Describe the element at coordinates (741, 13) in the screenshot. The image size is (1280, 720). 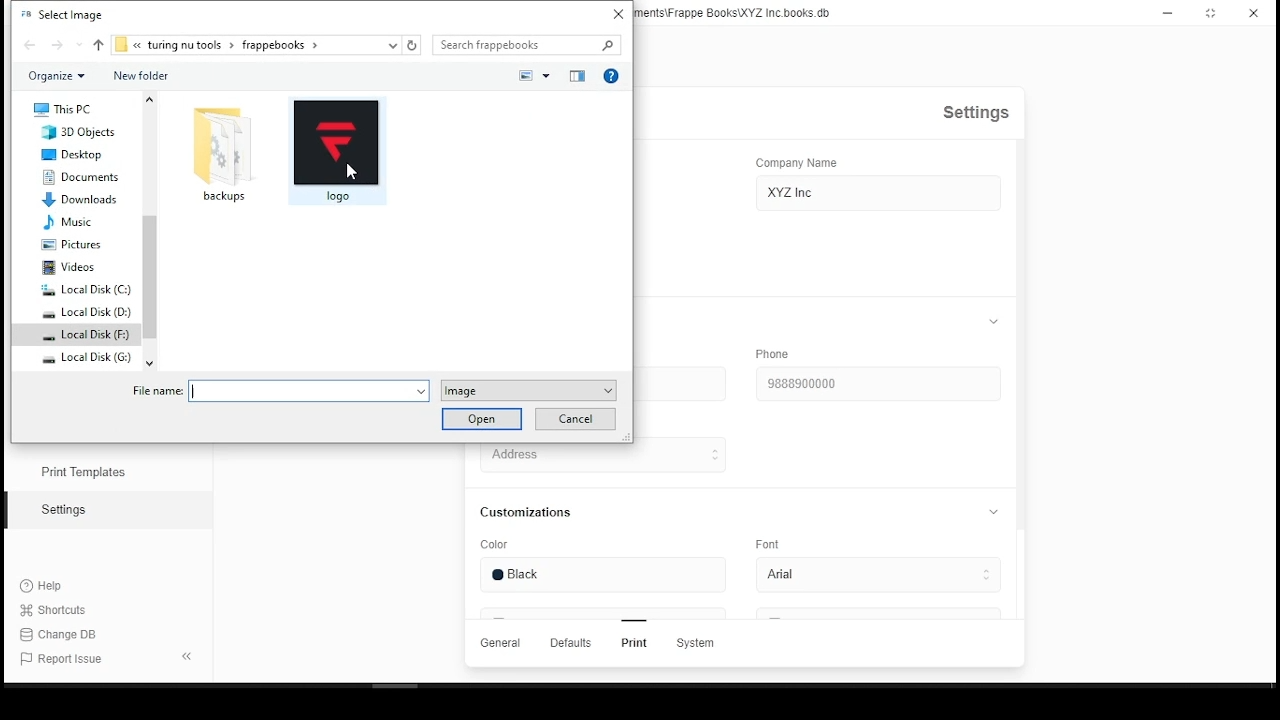
I see `XYZ Inc - C:\users\Sayan\Documents\FrappeBooks\XYZ Incbooks.db` at that location.